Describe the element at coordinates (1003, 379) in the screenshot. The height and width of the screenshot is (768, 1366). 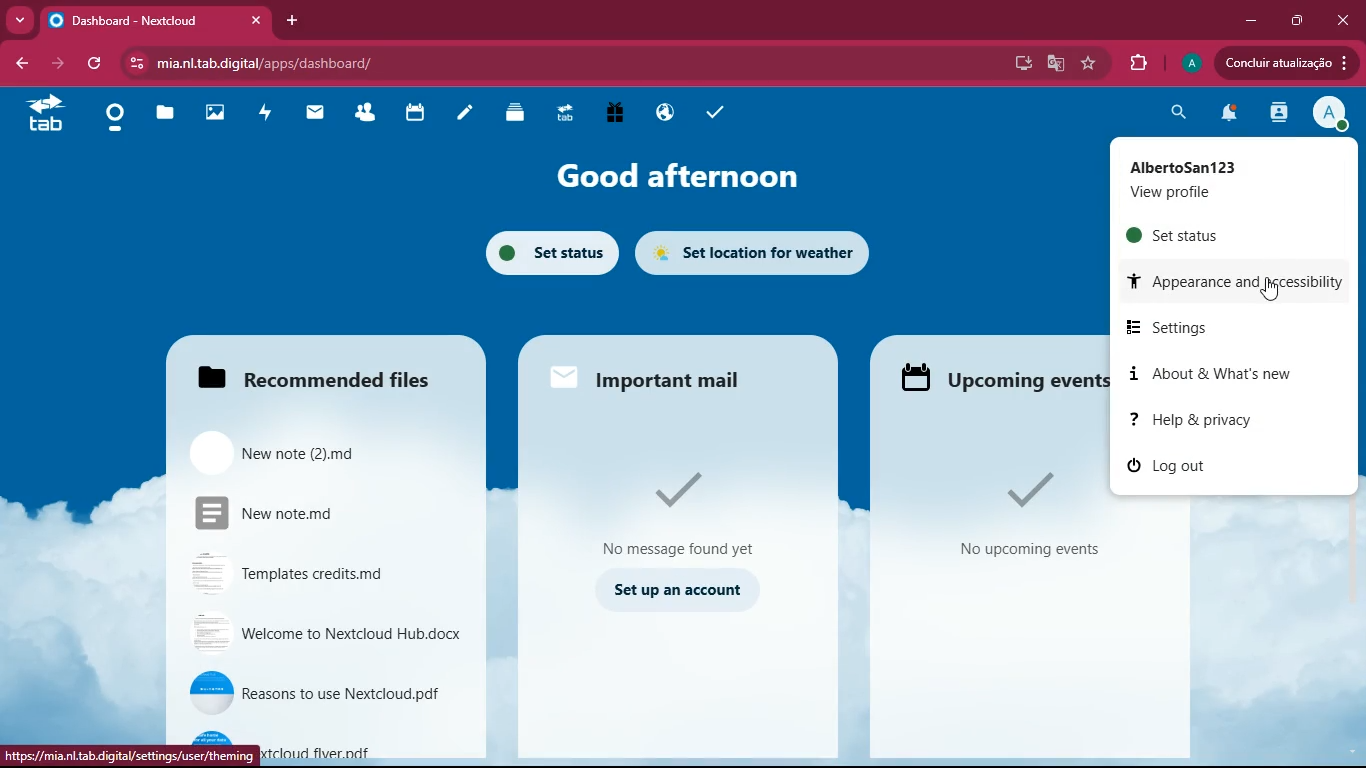
I see `Upcoming events` at that location.